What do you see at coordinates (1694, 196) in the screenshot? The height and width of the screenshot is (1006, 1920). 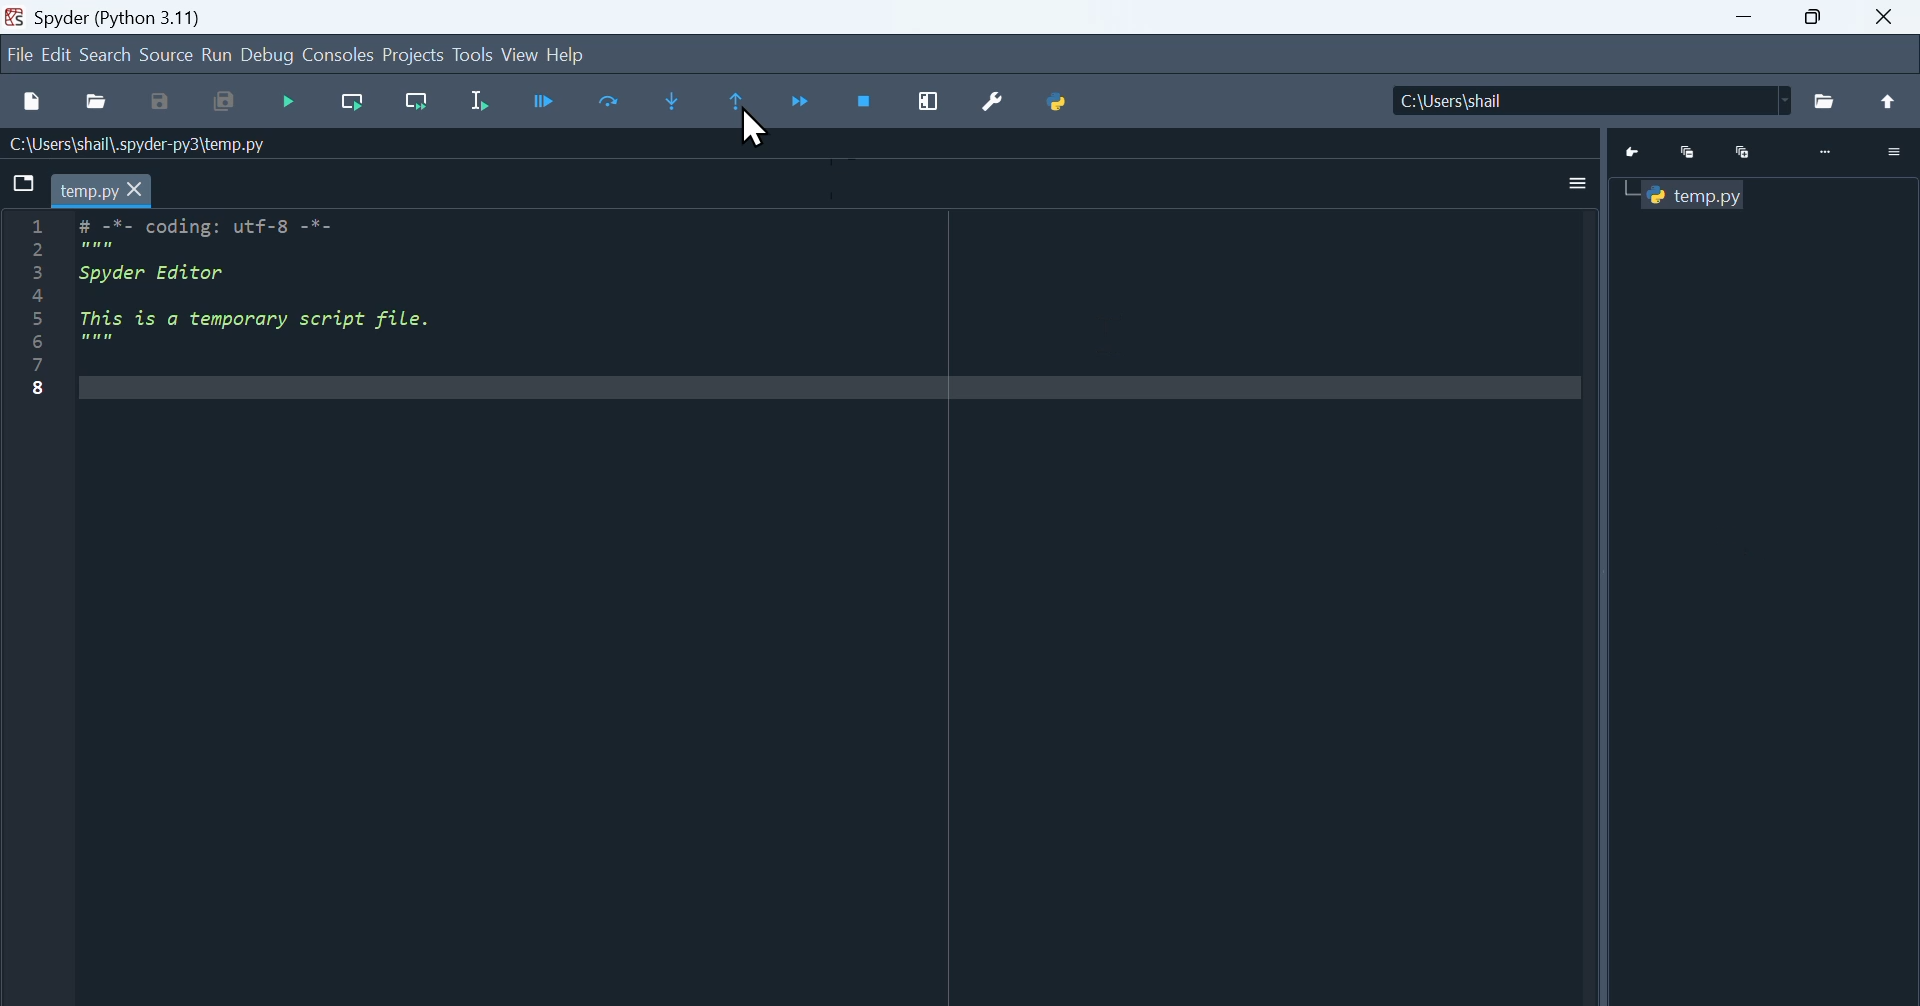 I see `Python console` at bounding box center [1694, 196].